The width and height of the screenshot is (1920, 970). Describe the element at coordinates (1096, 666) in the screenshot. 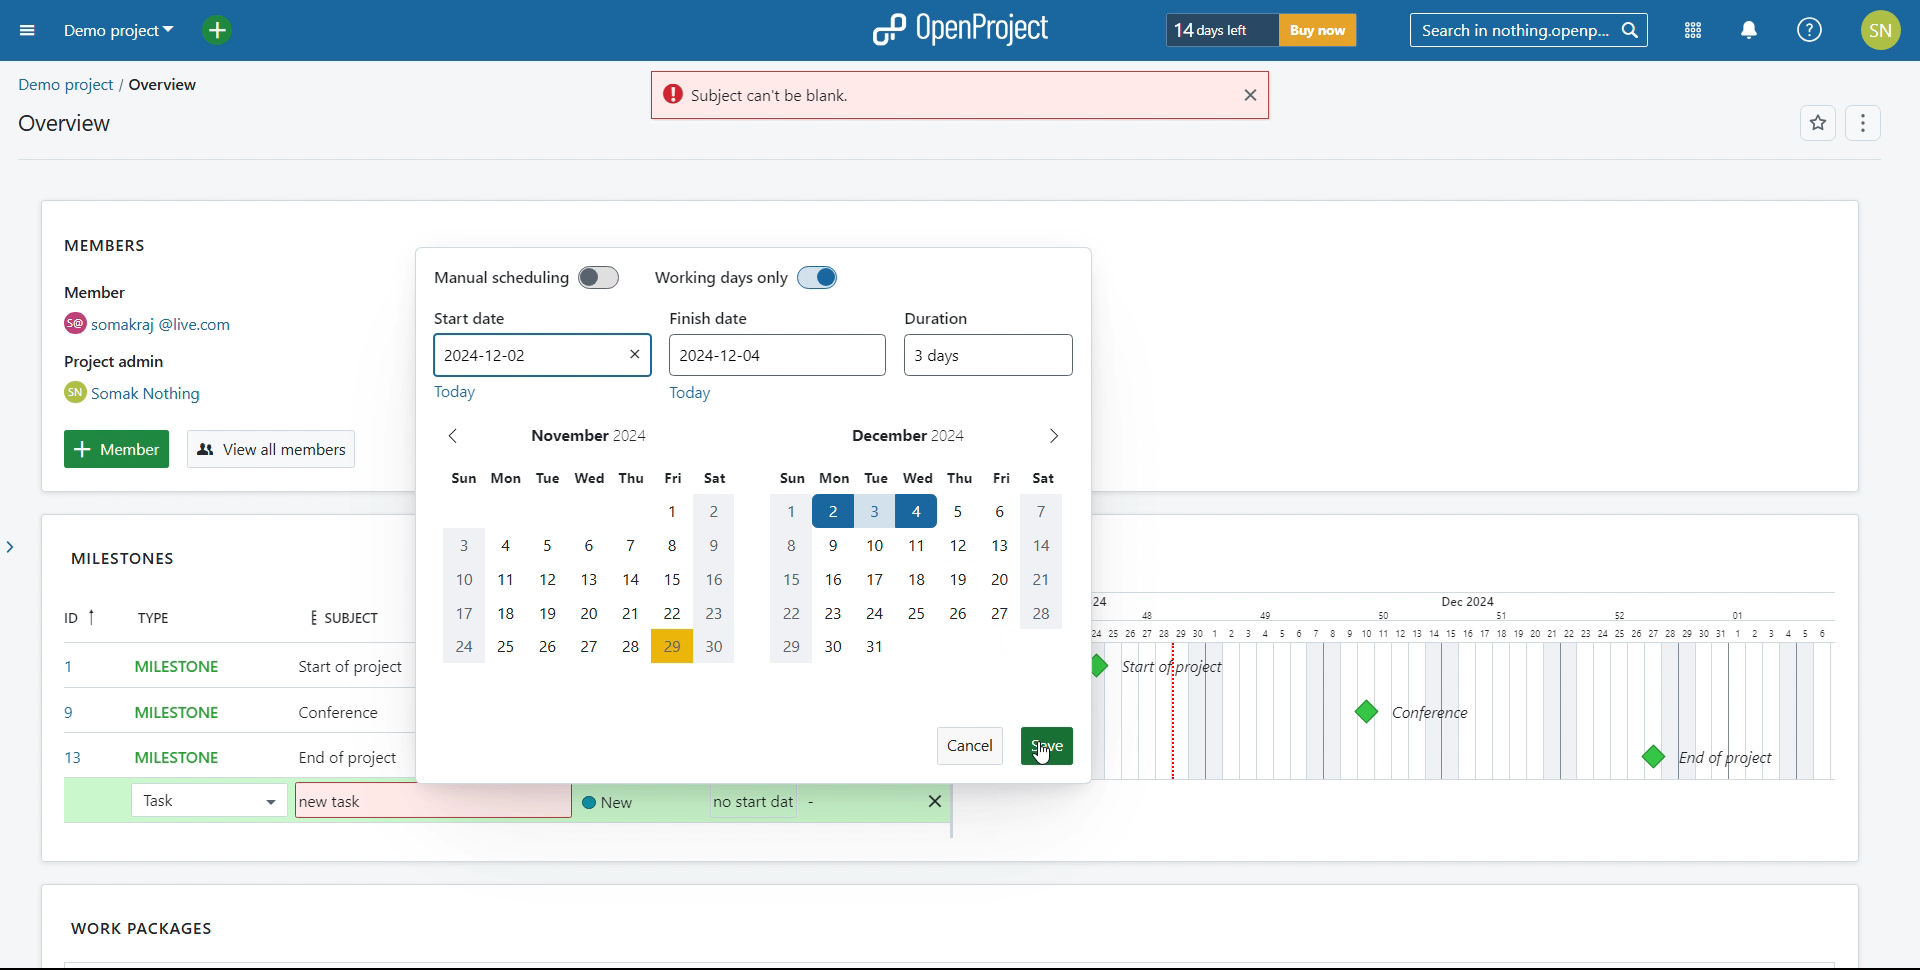

I see `milestone 1` at that location.